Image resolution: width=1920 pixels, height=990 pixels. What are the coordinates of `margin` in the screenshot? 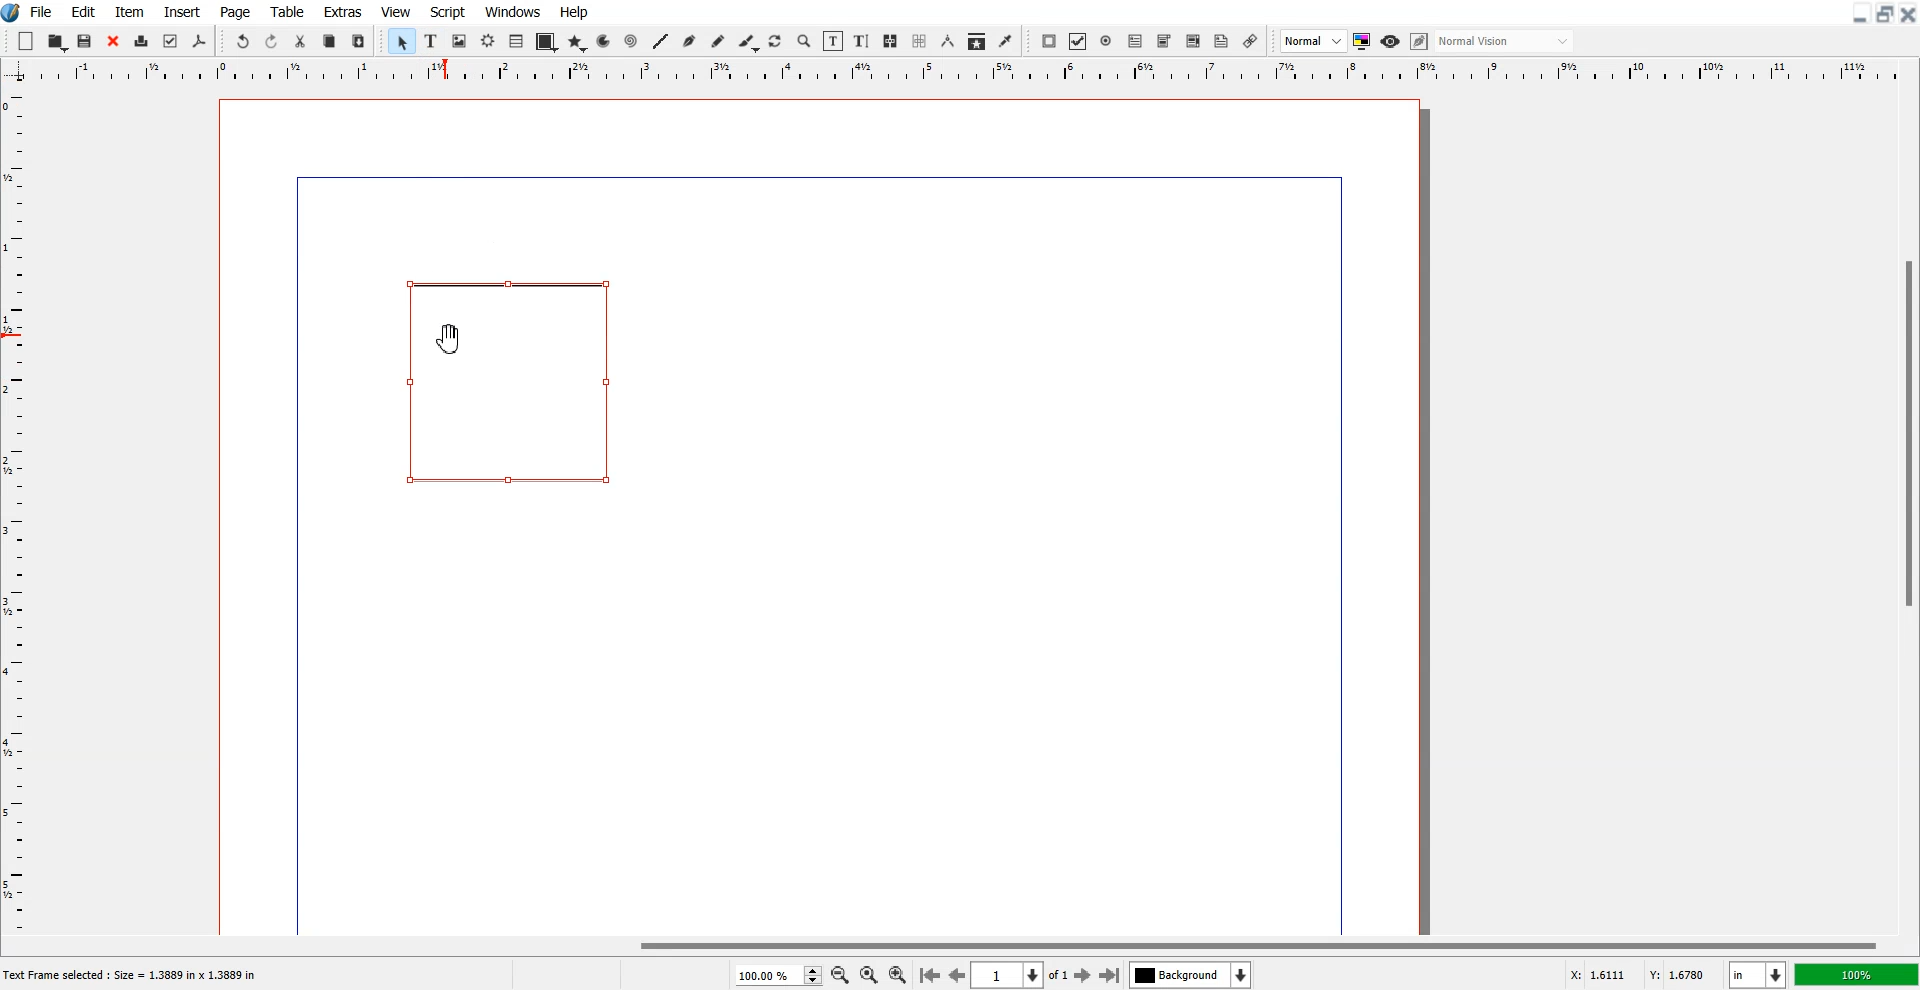 It's located at (1344, 552).